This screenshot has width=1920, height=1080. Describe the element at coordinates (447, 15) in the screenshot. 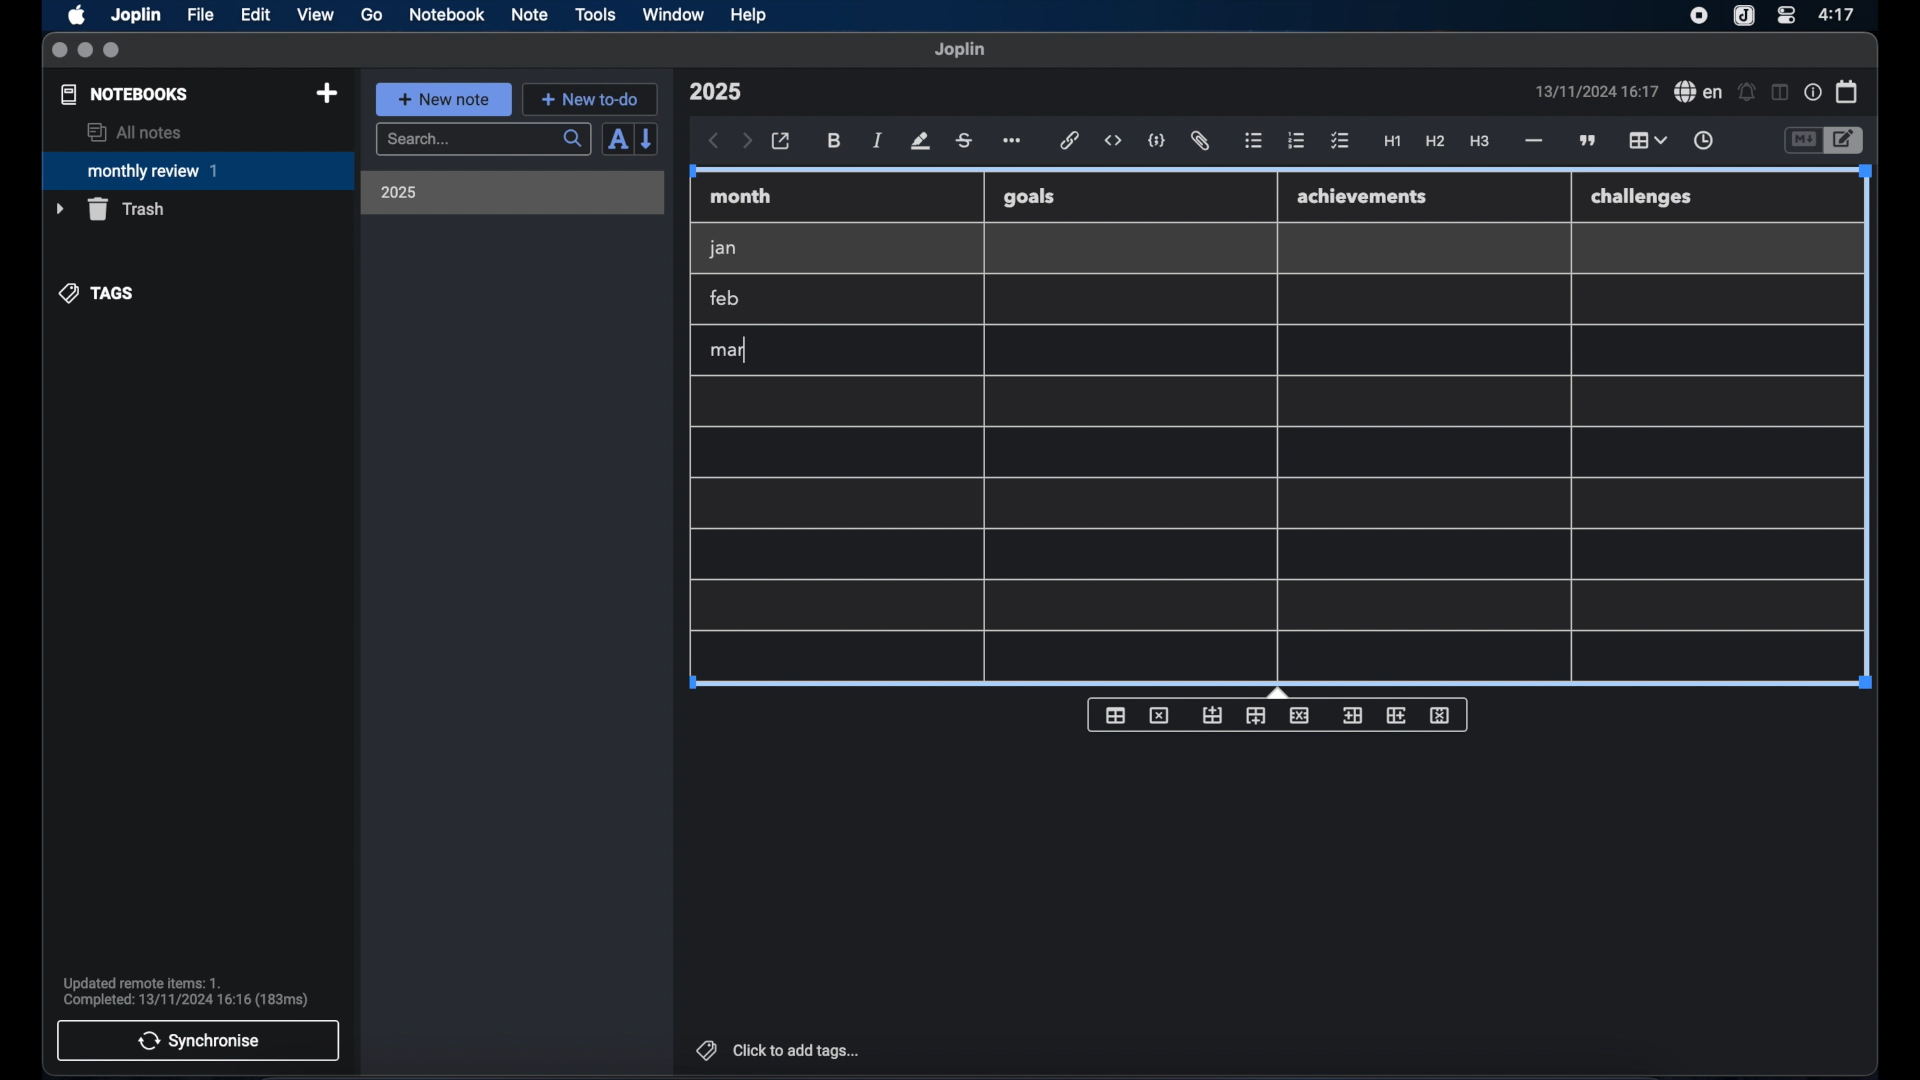

I see `notebook` at that location.